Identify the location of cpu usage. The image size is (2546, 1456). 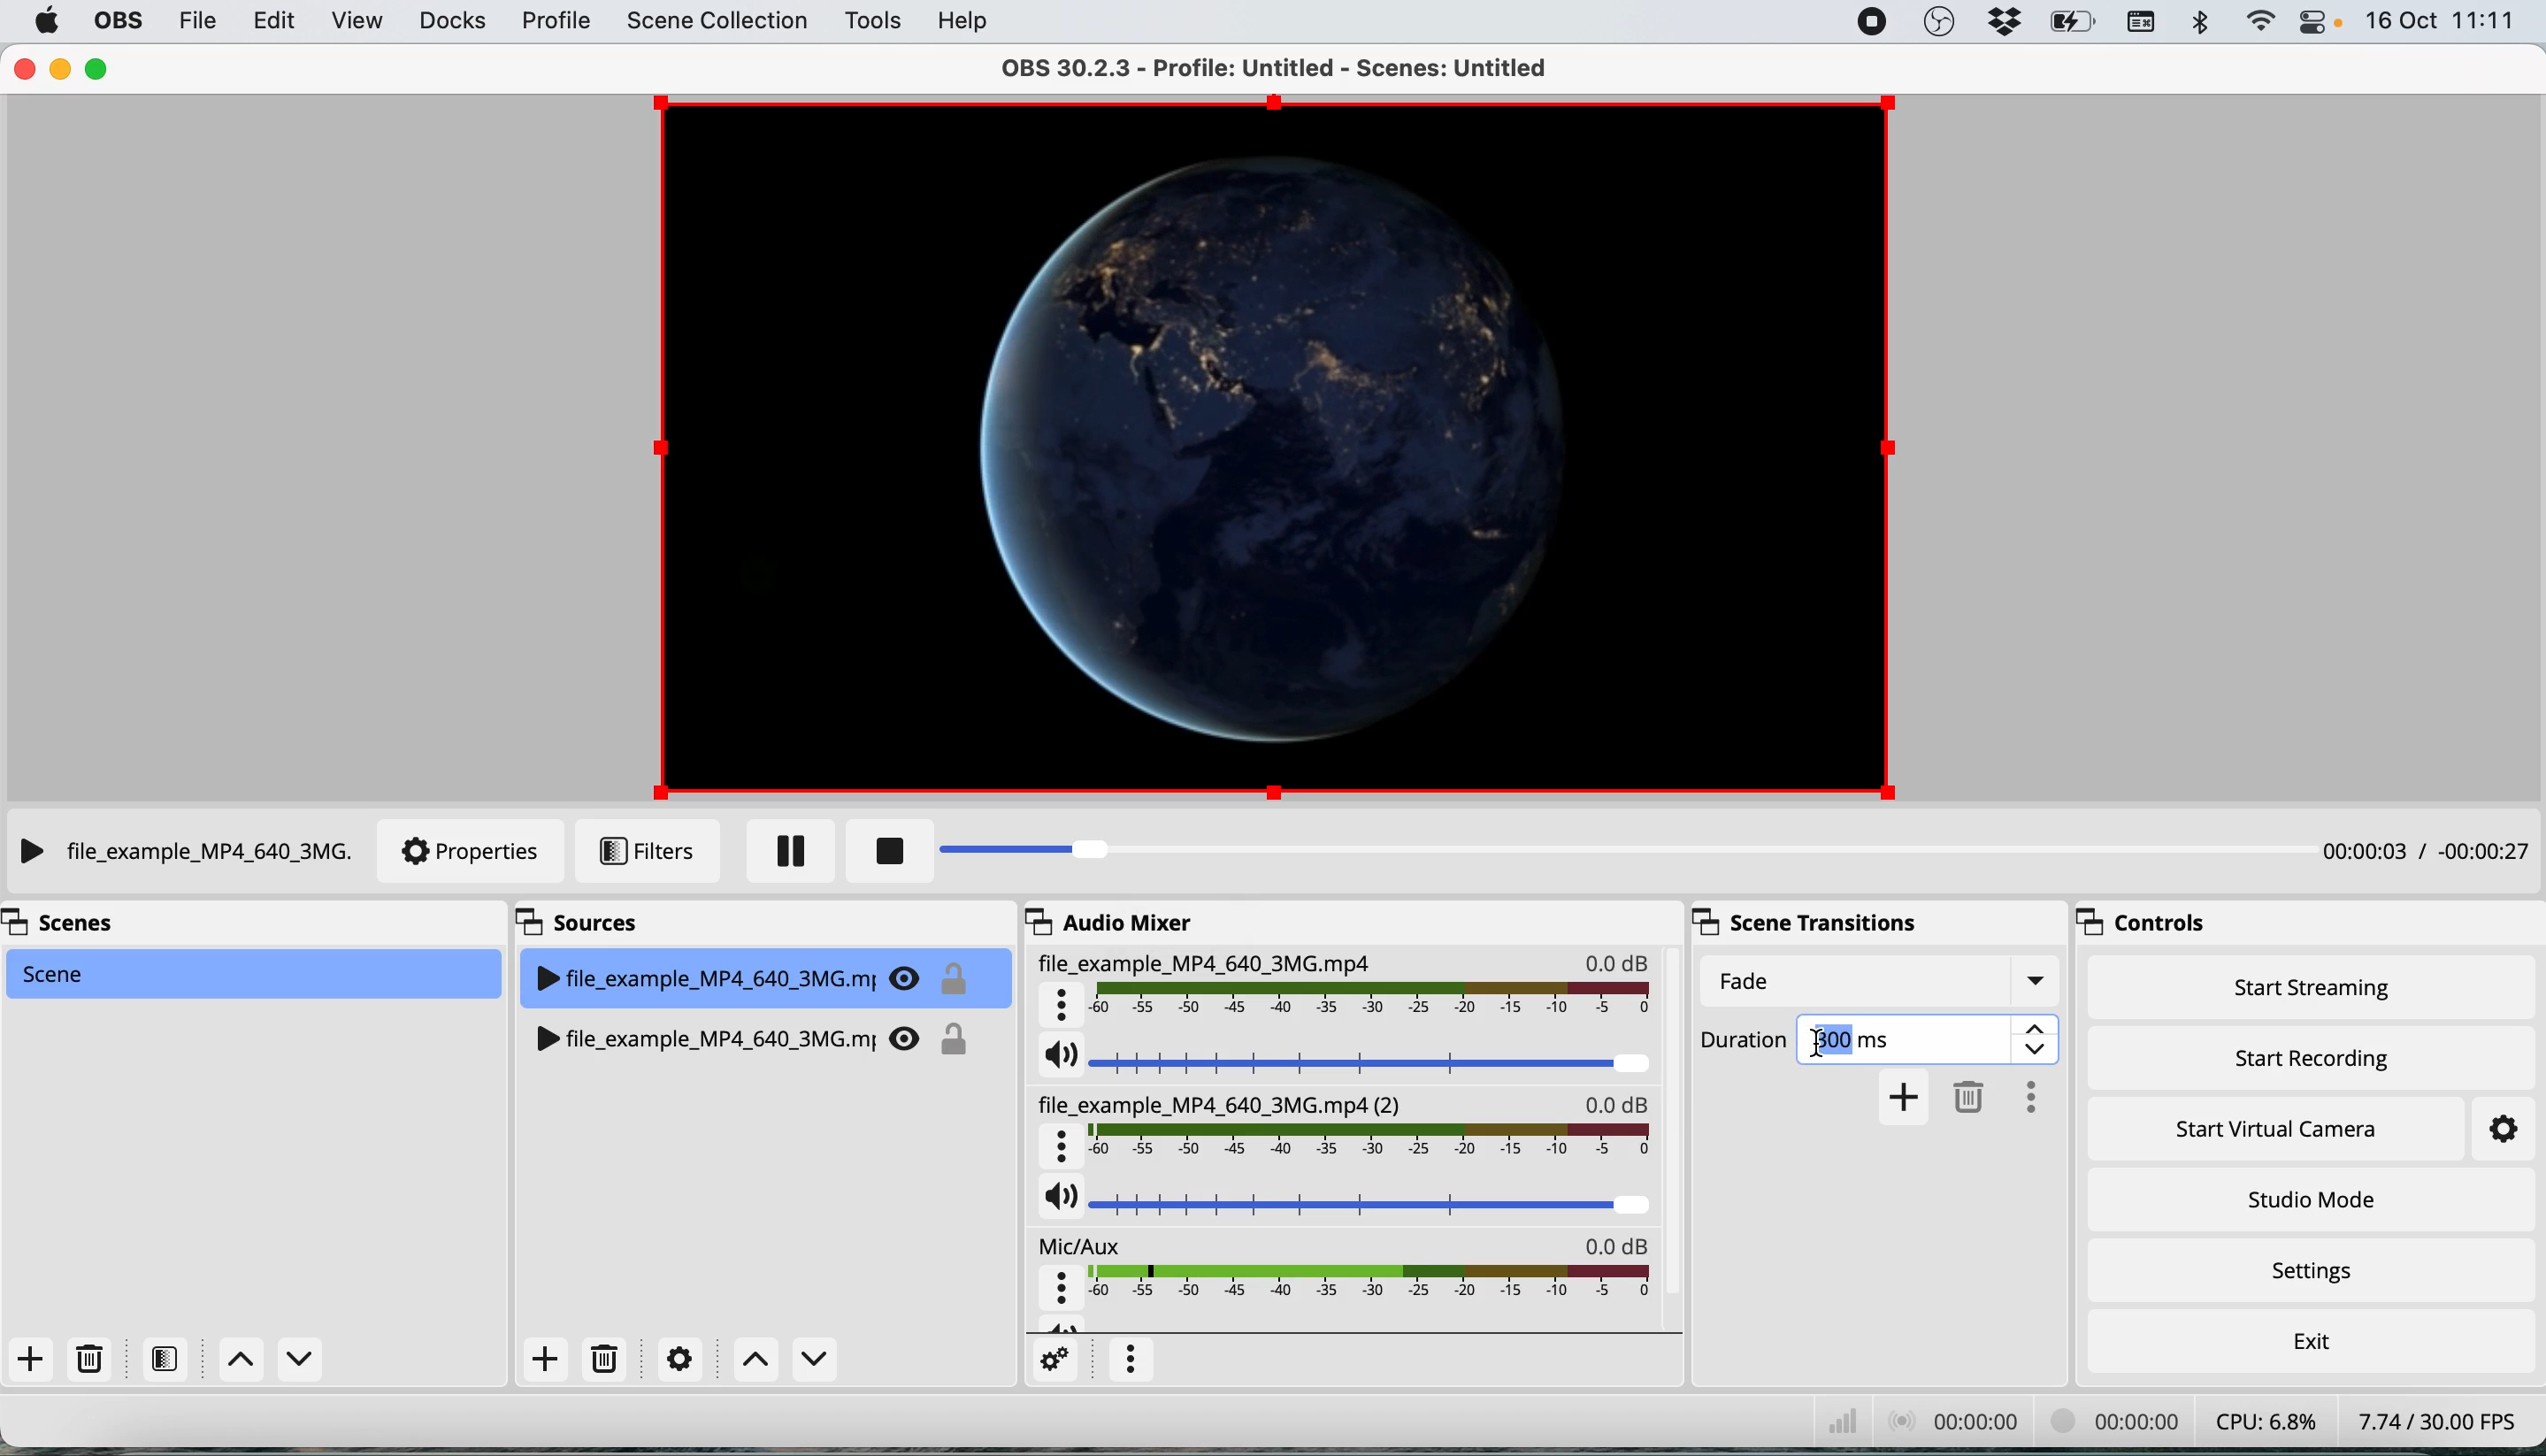
(2257, 1423).